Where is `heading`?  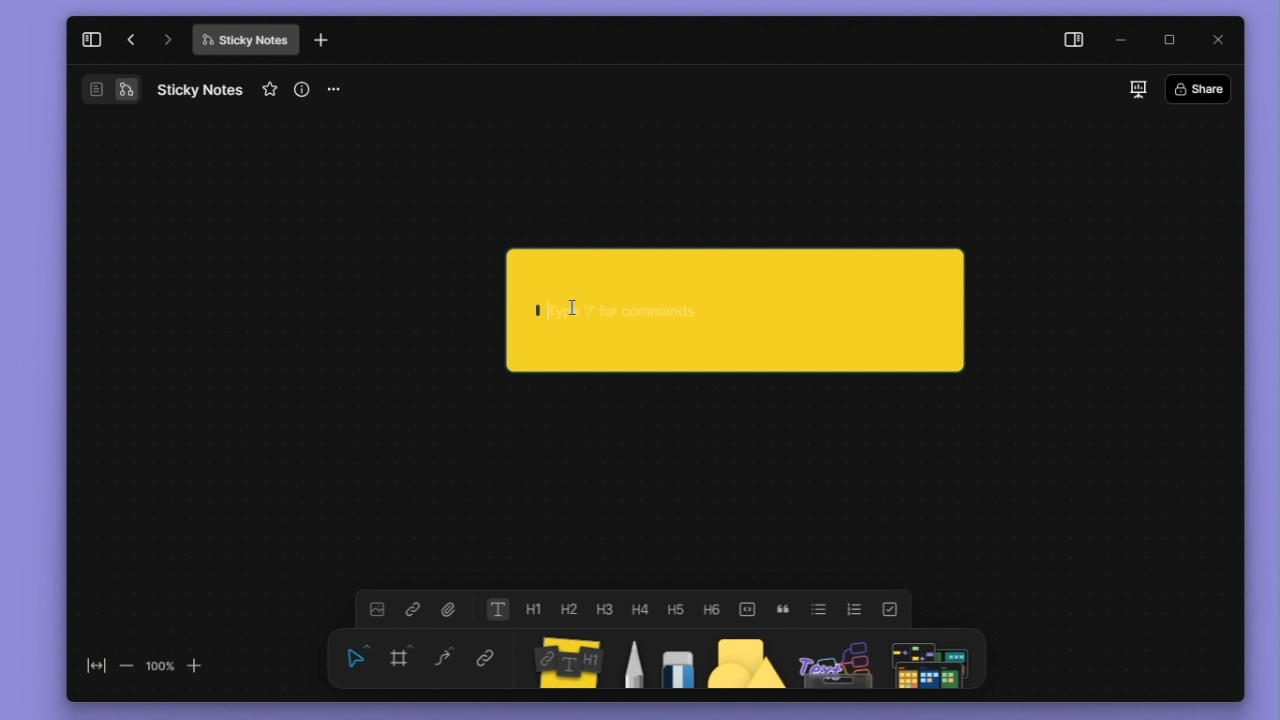
heading is located at coordinates (573, 609).